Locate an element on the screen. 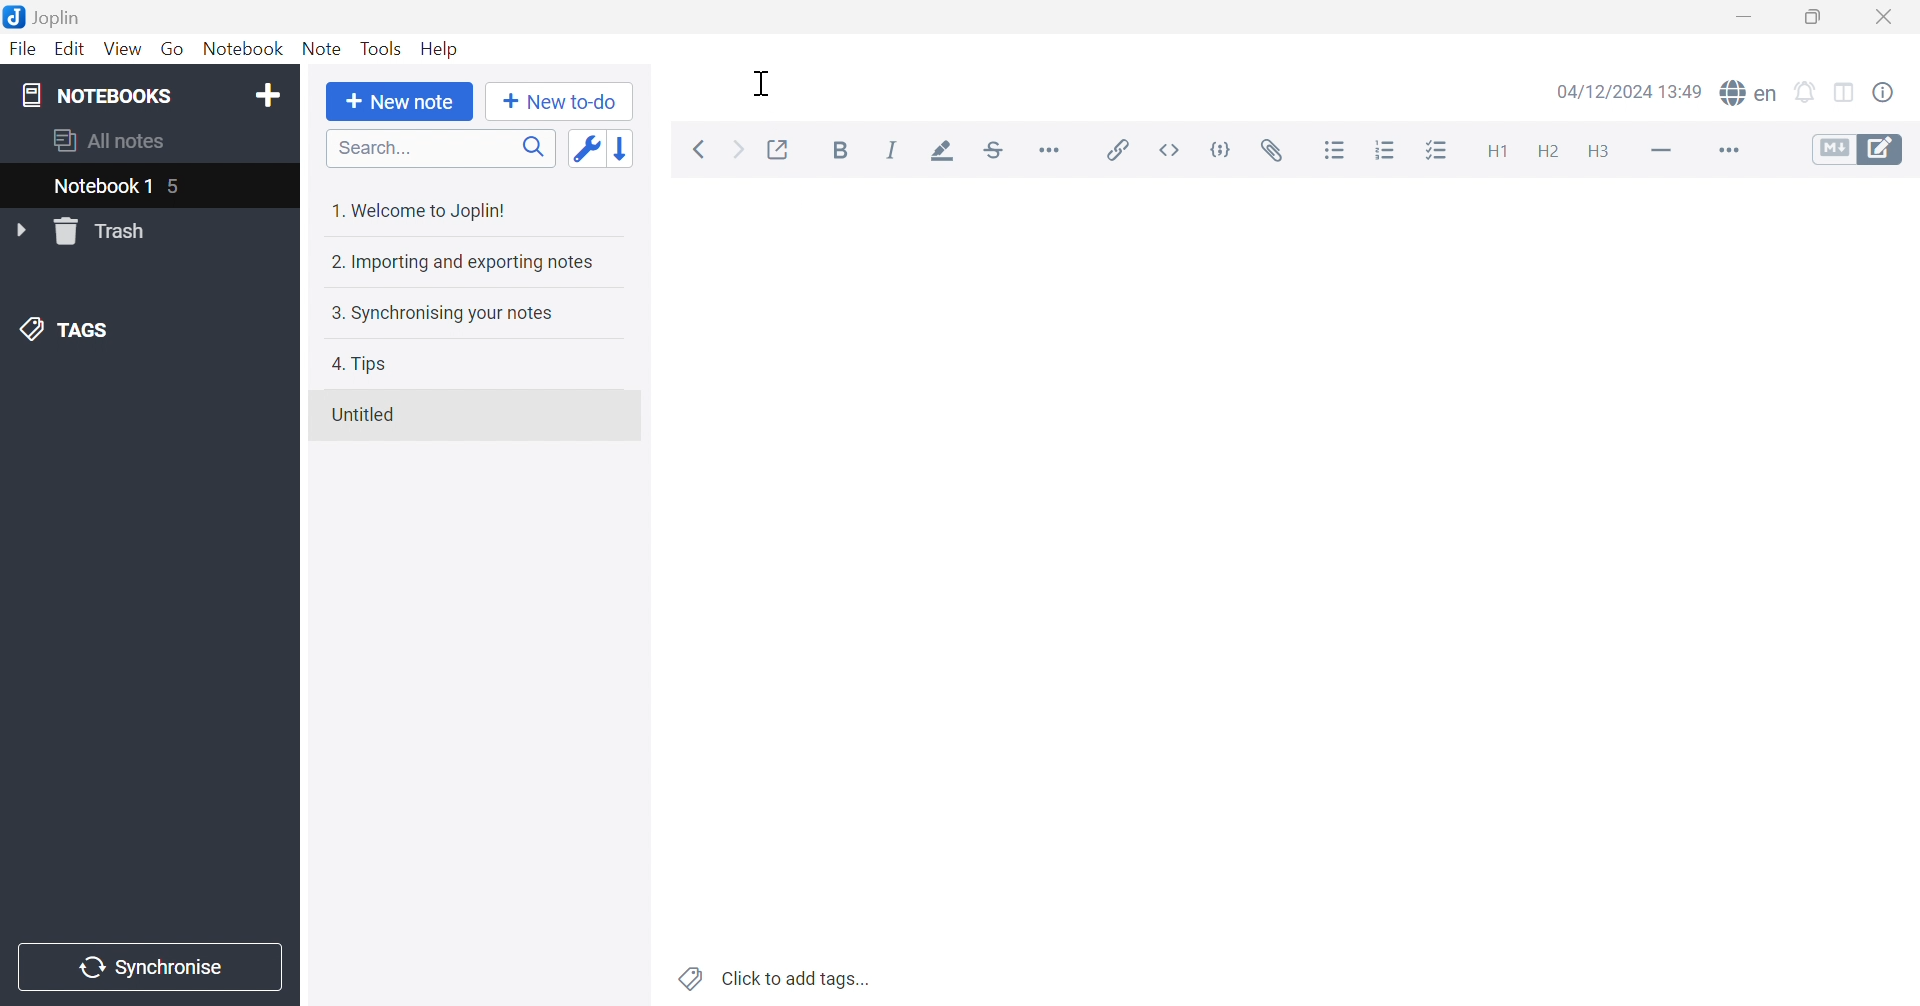  Joplin is located at coordinates (46, 16).